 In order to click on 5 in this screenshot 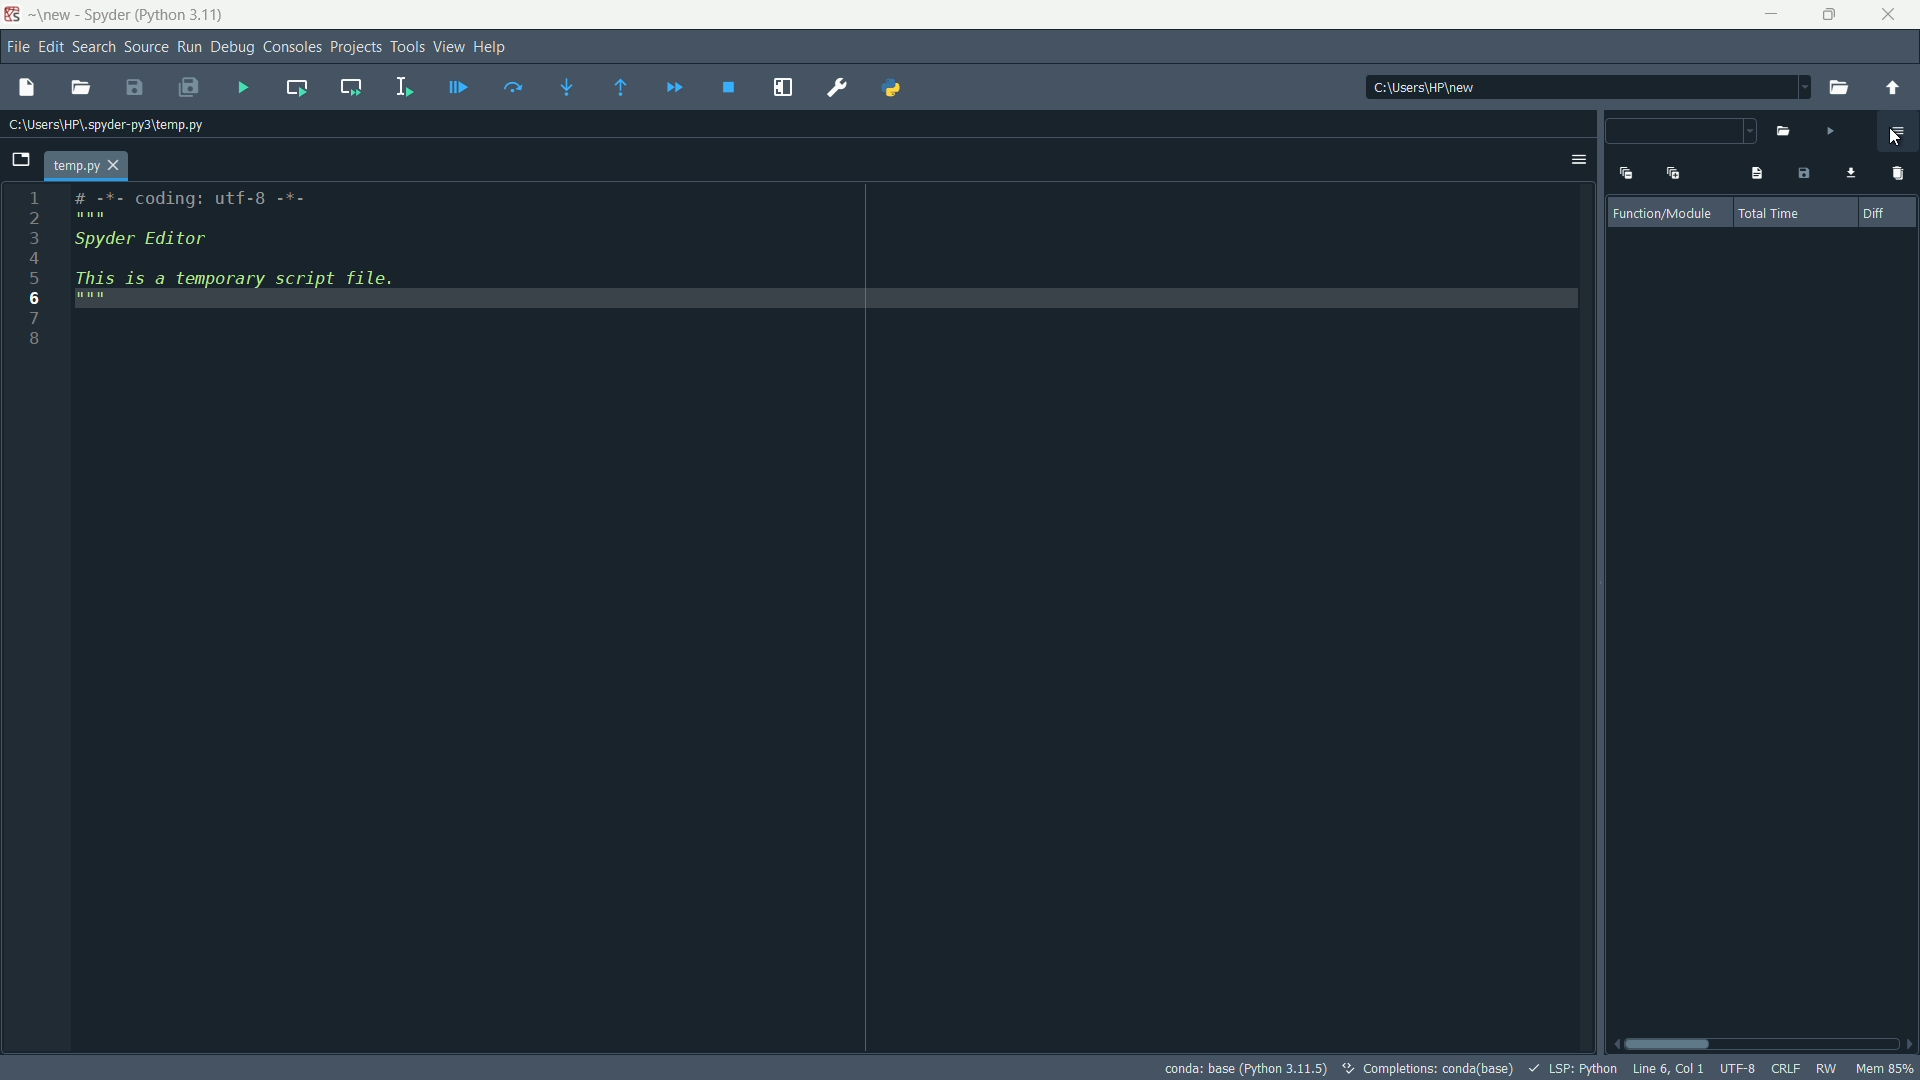, I will do `click(33, 276)`.